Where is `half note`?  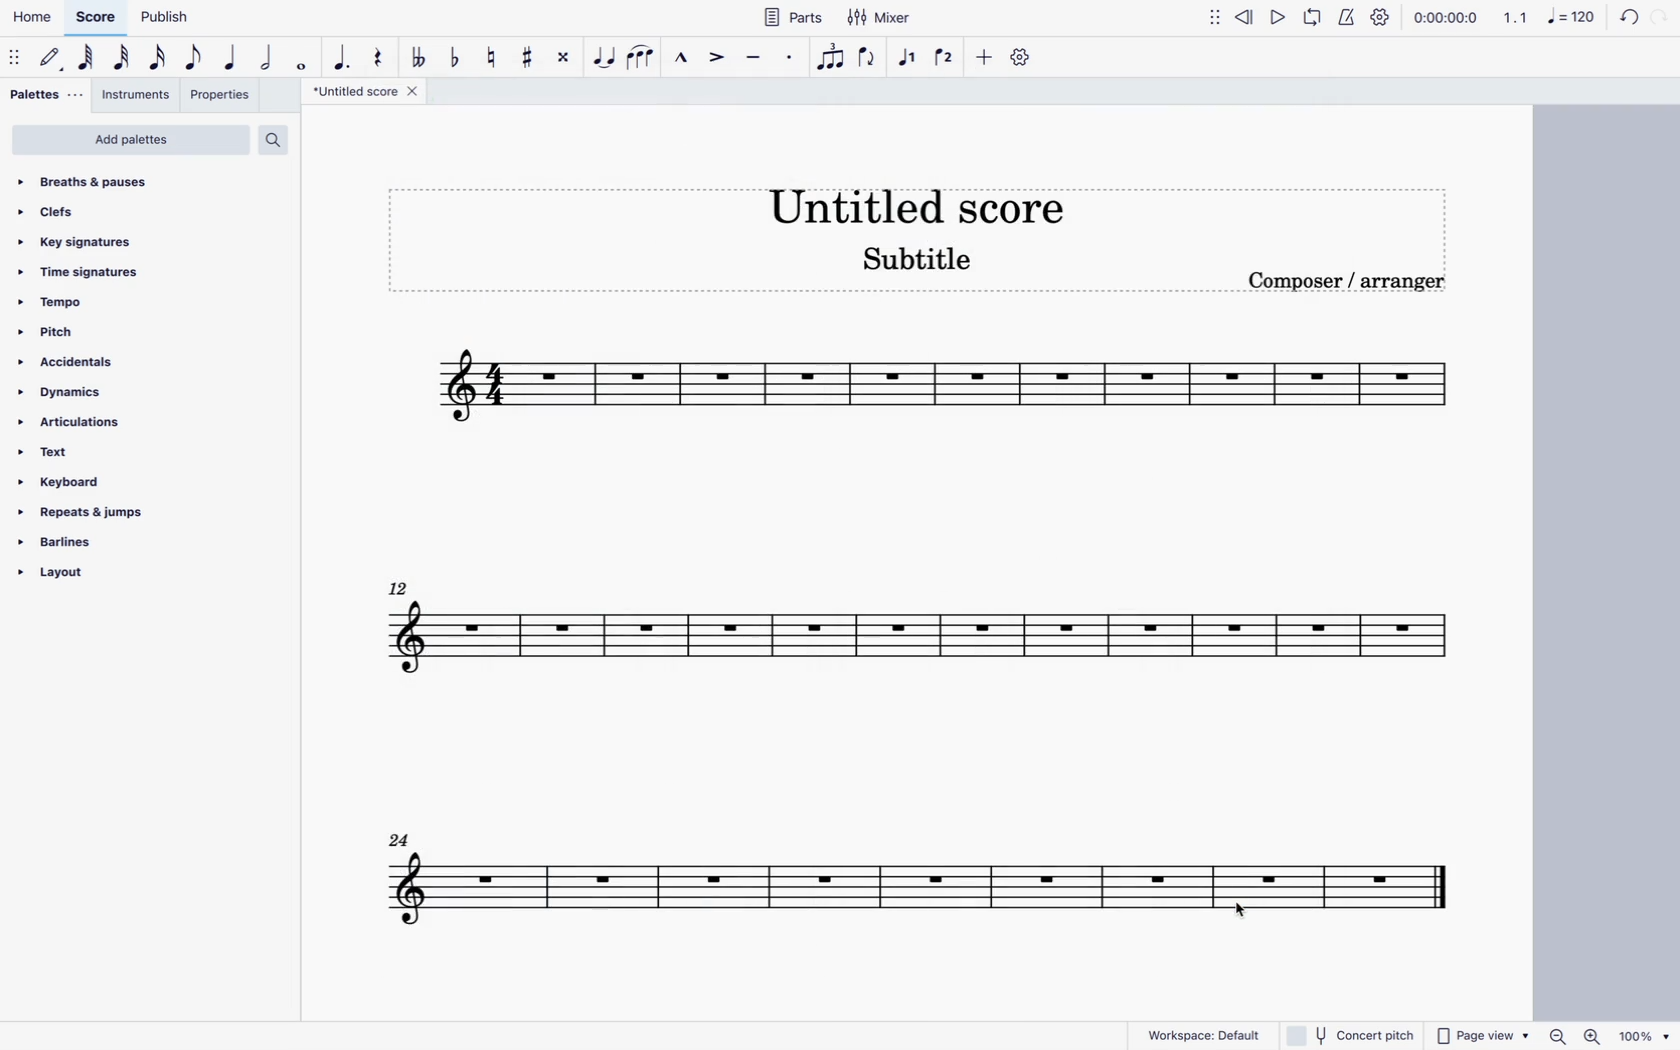 half note is located at coordinates (270, 64).